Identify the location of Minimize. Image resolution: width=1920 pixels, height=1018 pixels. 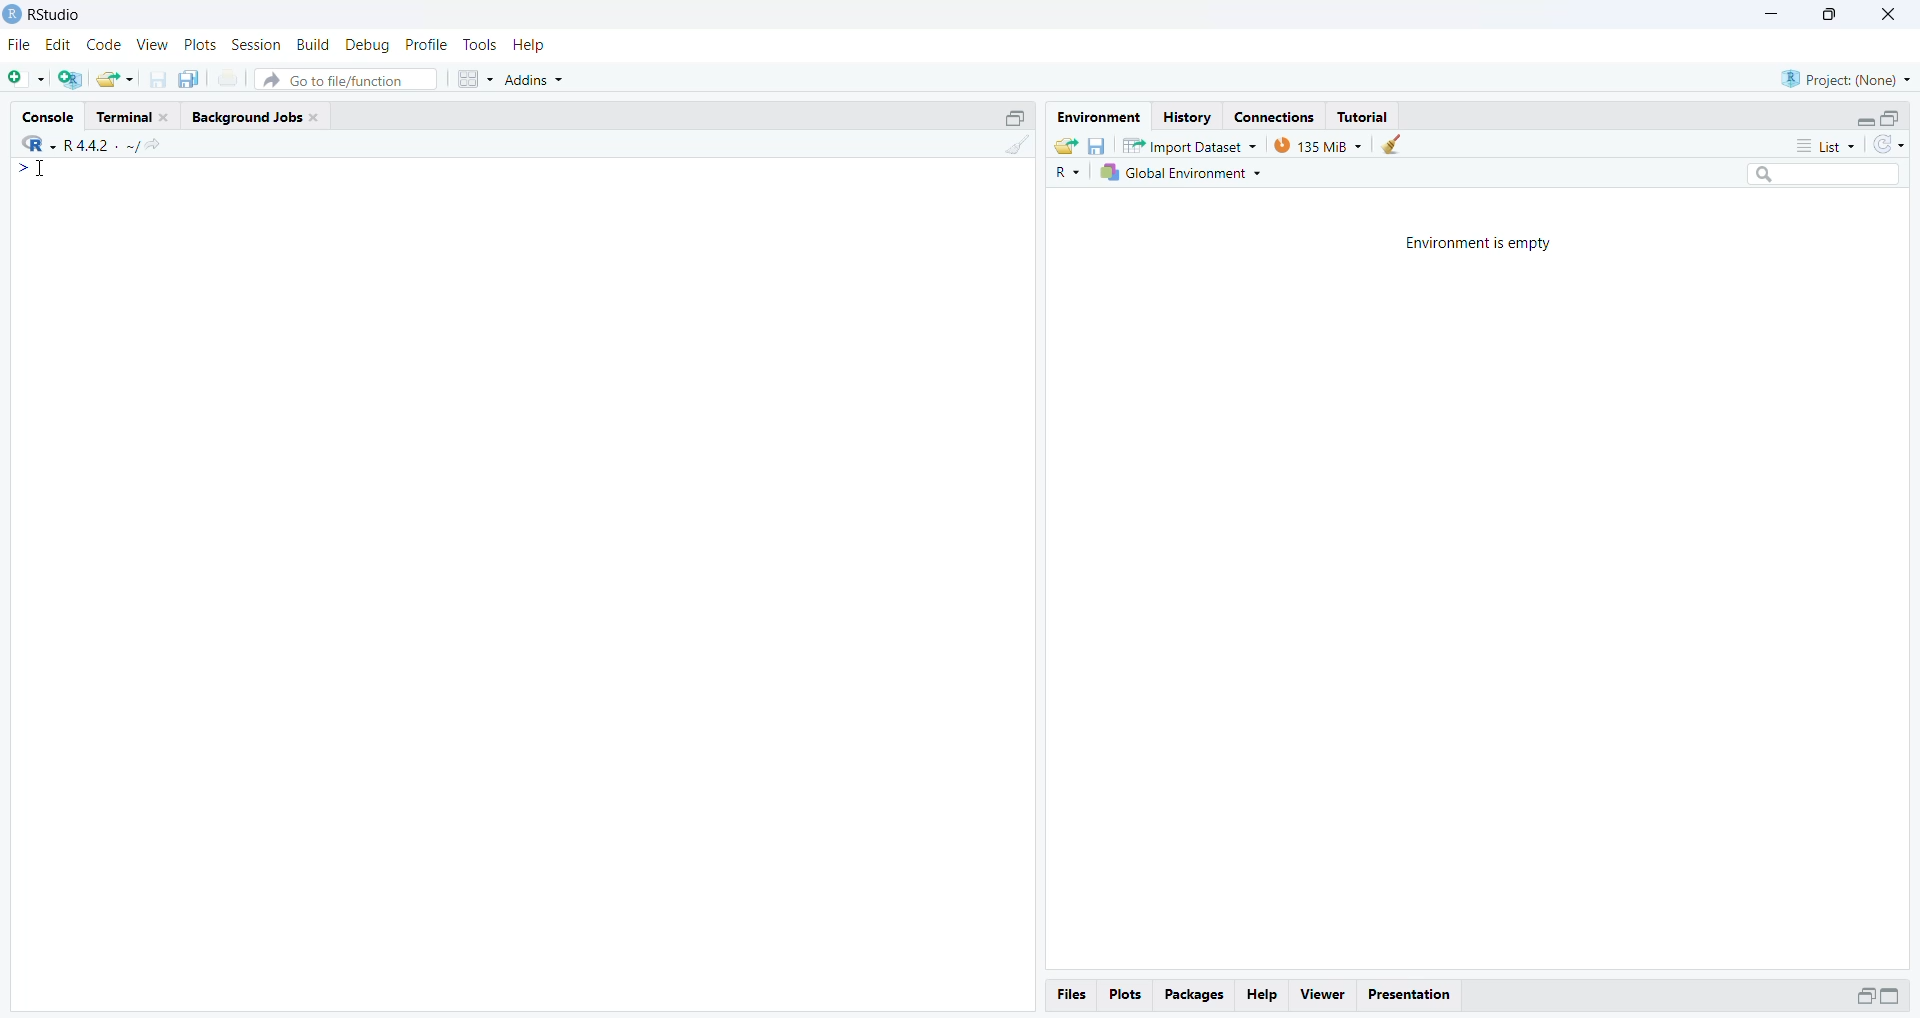
(1861, 996).